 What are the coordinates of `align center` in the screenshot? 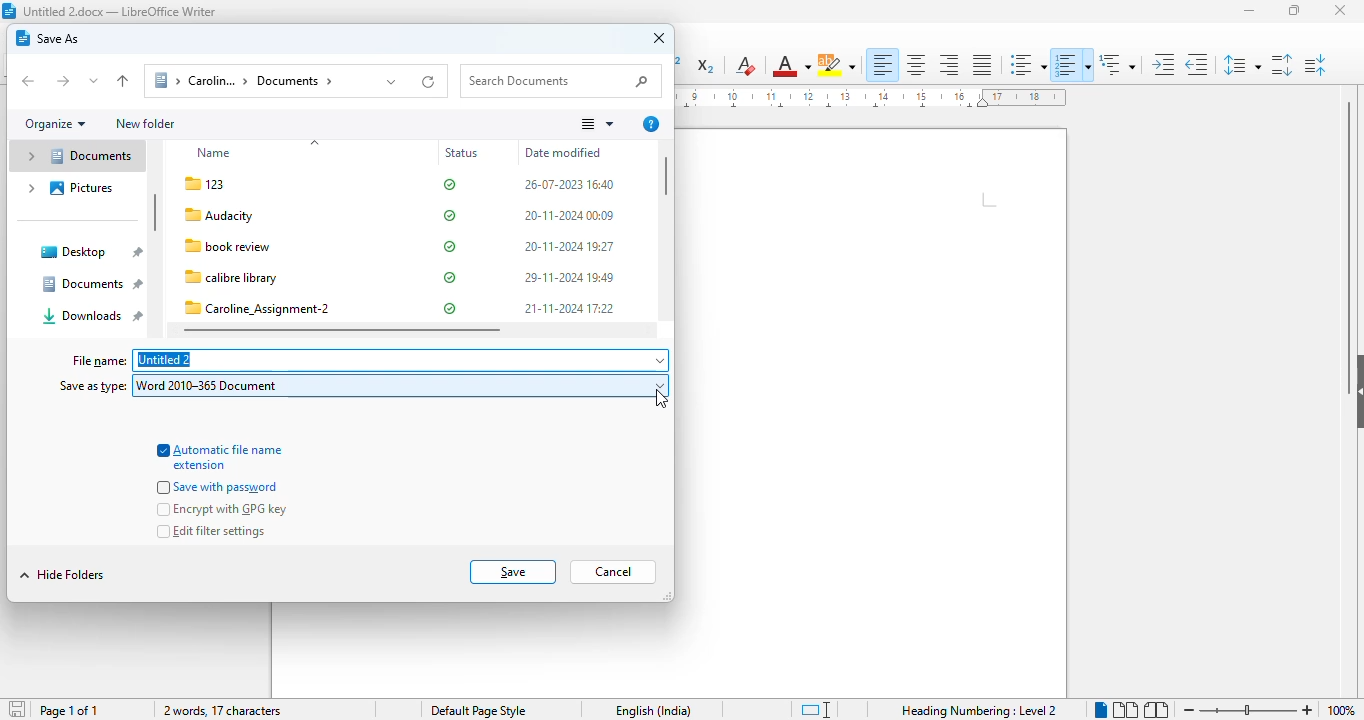 It's located at (916, 65).